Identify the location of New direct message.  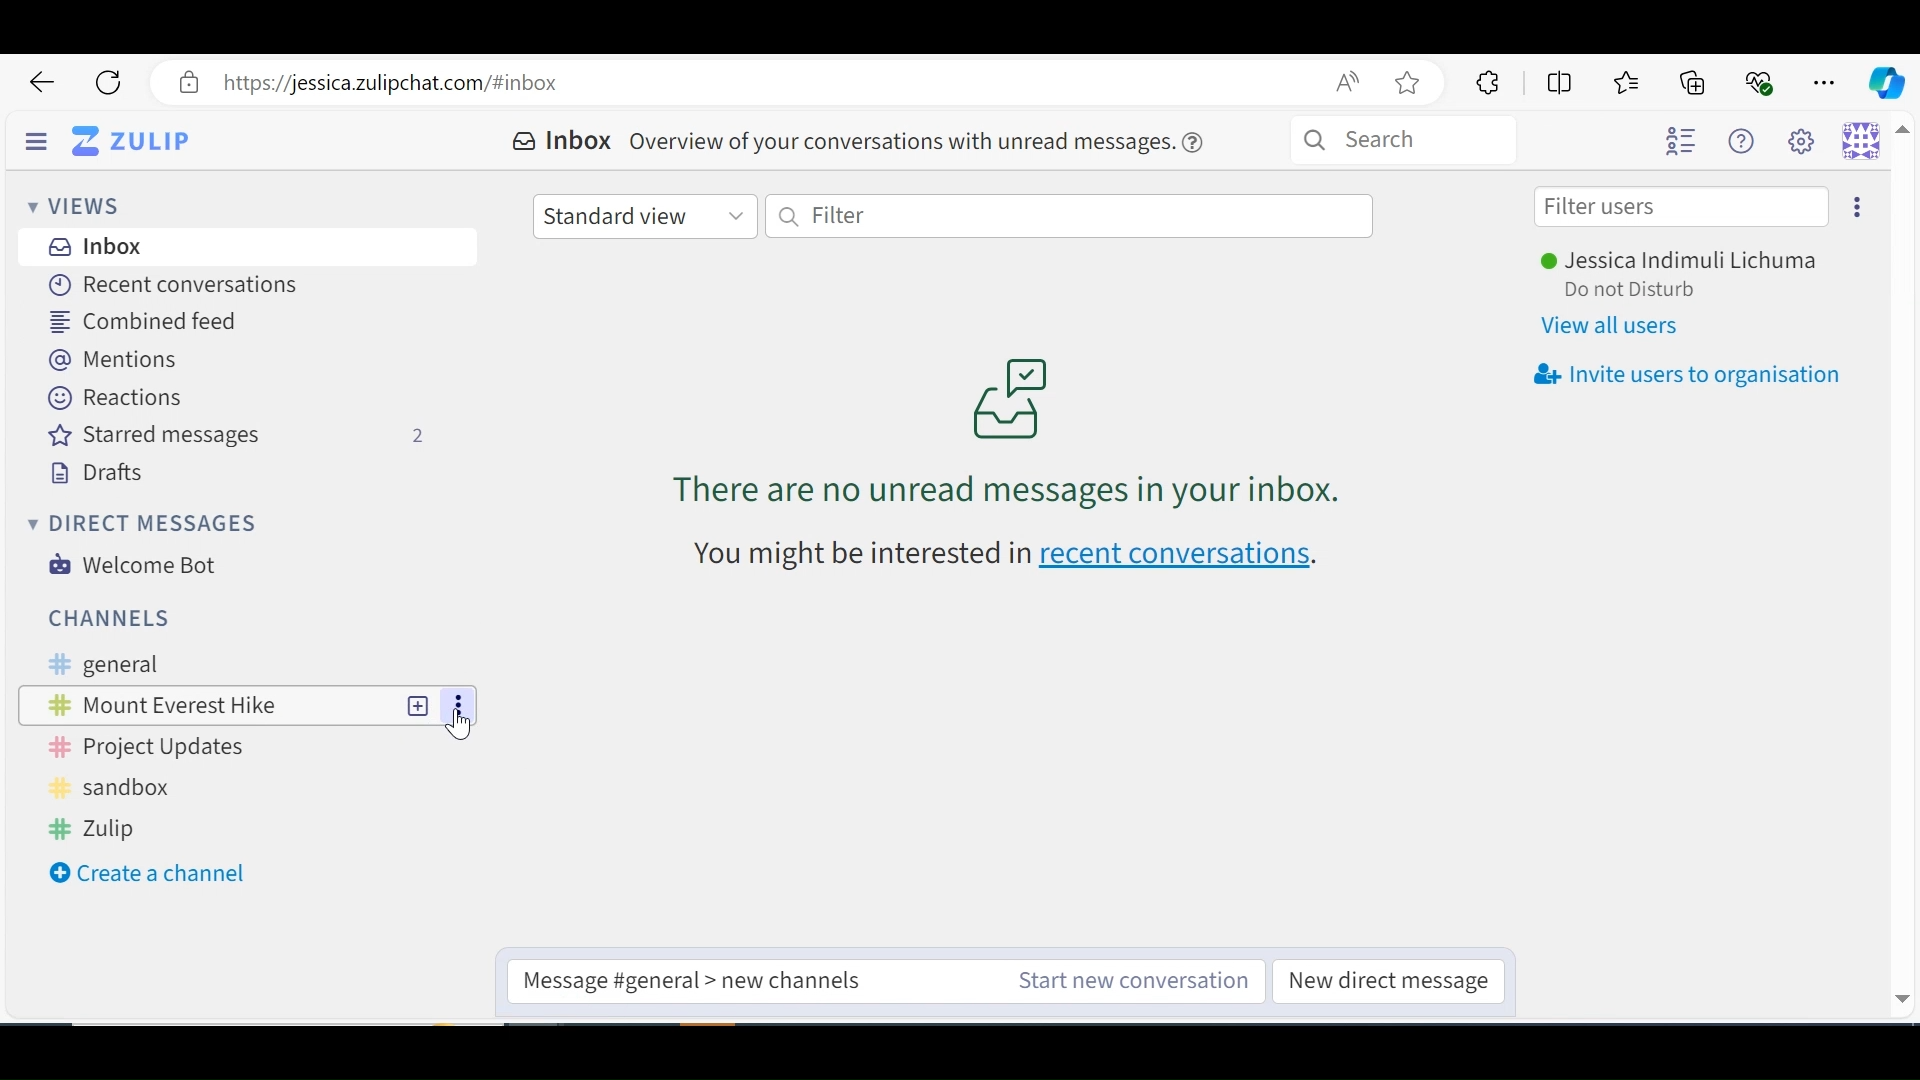
(1387, 982).